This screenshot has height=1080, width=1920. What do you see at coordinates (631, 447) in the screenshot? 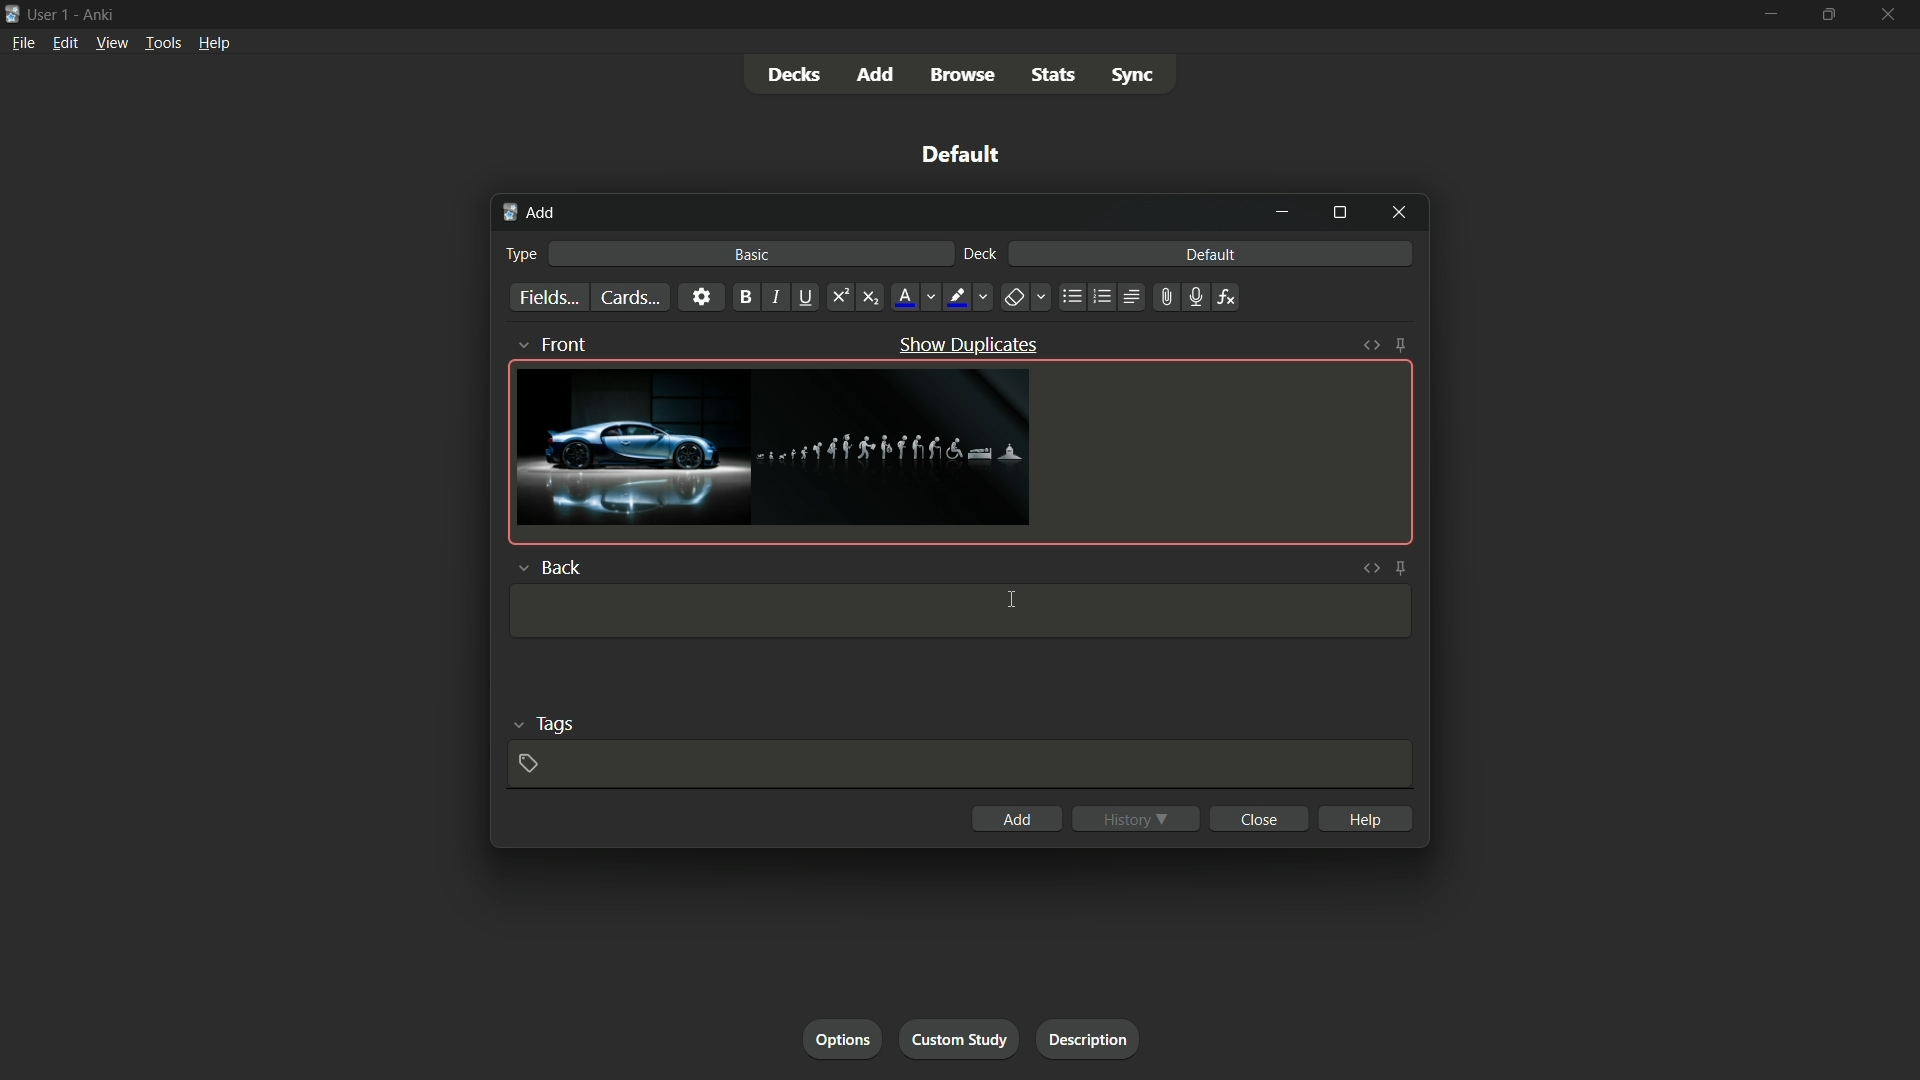
I see `one image added` at bounding box center [631, 447].